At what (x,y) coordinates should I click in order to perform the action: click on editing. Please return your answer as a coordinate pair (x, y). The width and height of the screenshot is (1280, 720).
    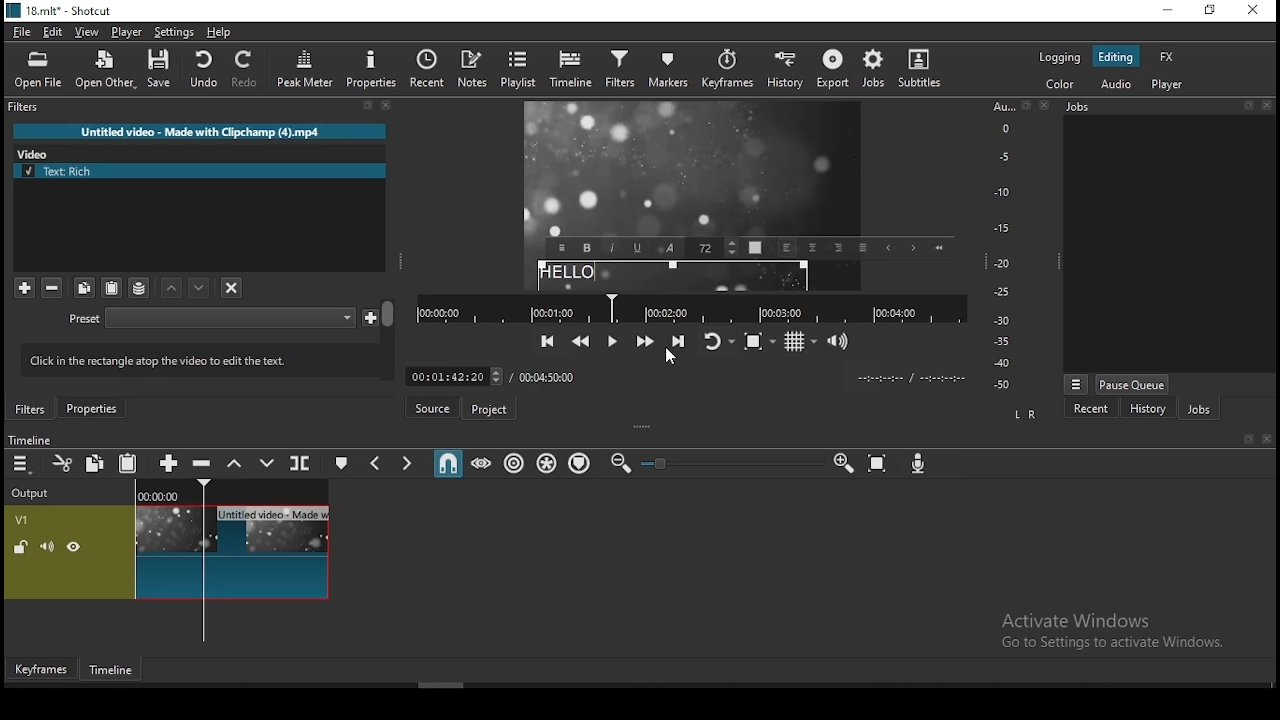
    Looking at the image, I should click on (1117, 56).